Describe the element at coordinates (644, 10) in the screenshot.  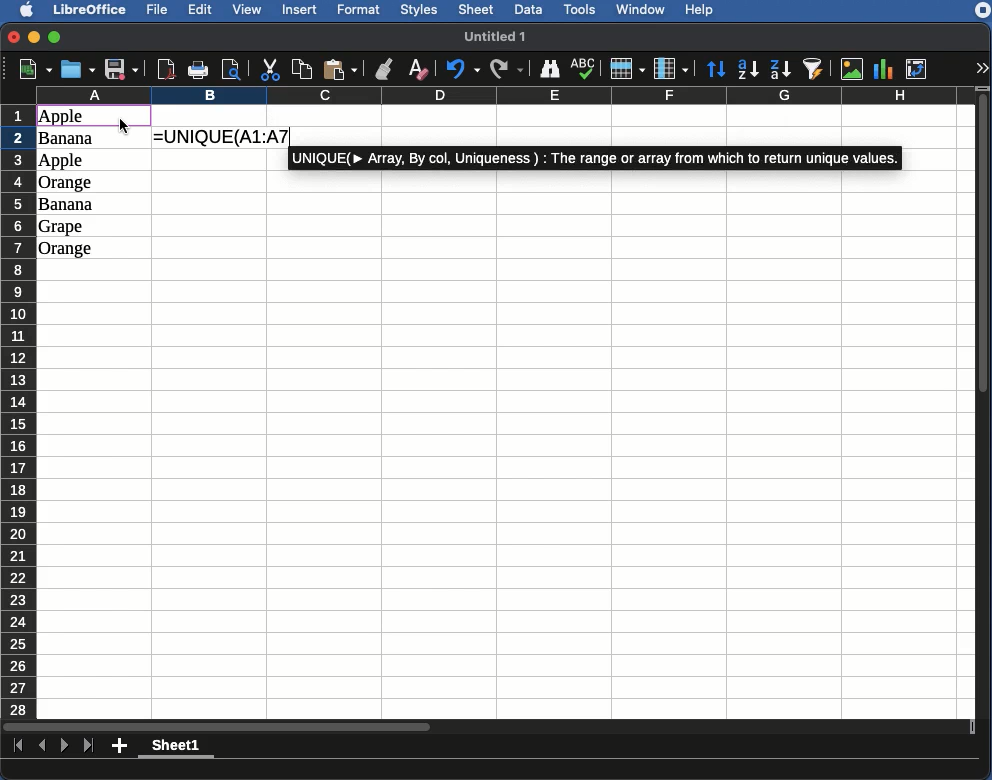
I see `Window` at that location.